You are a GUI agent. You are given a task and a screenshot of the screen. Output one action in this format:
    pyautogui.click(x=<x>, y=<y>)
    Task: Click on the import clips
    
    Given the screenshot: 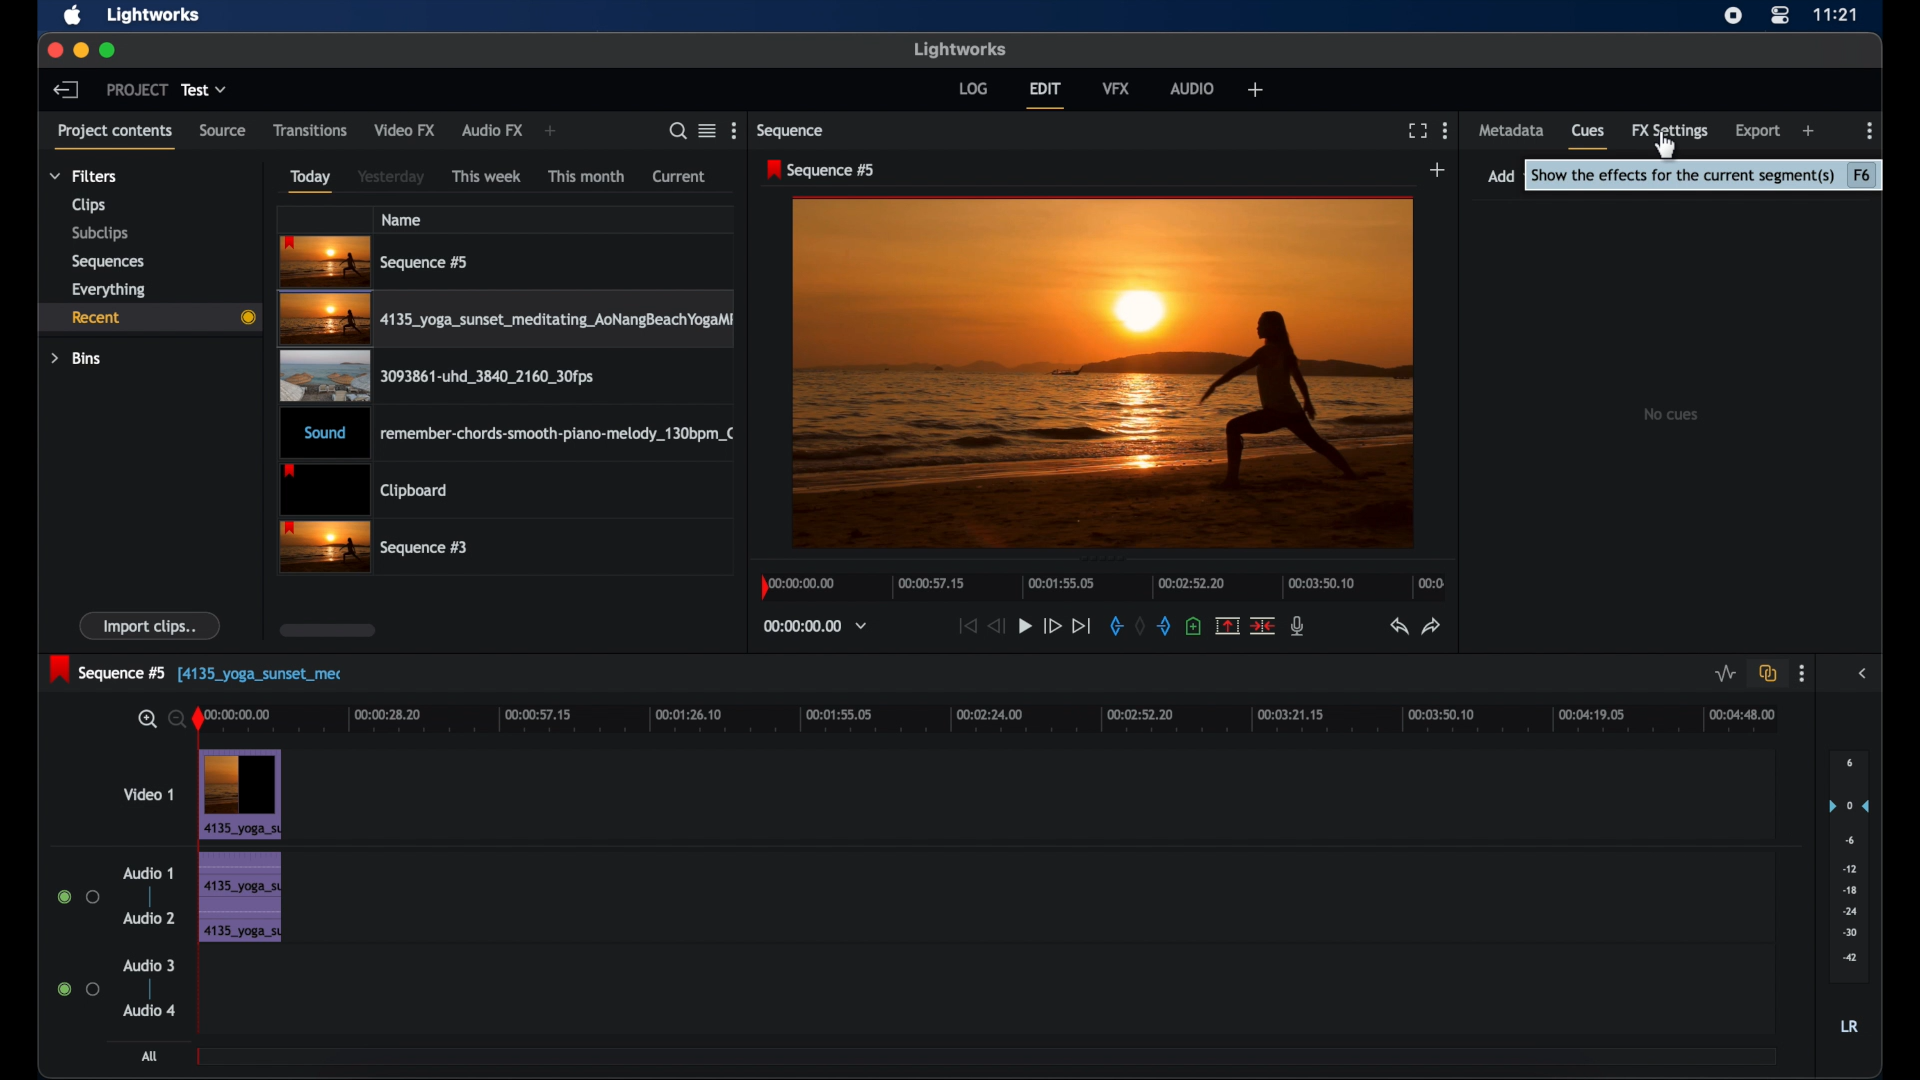 What is the action you would take?
    pyautogui.click(x=151, y=625)
    